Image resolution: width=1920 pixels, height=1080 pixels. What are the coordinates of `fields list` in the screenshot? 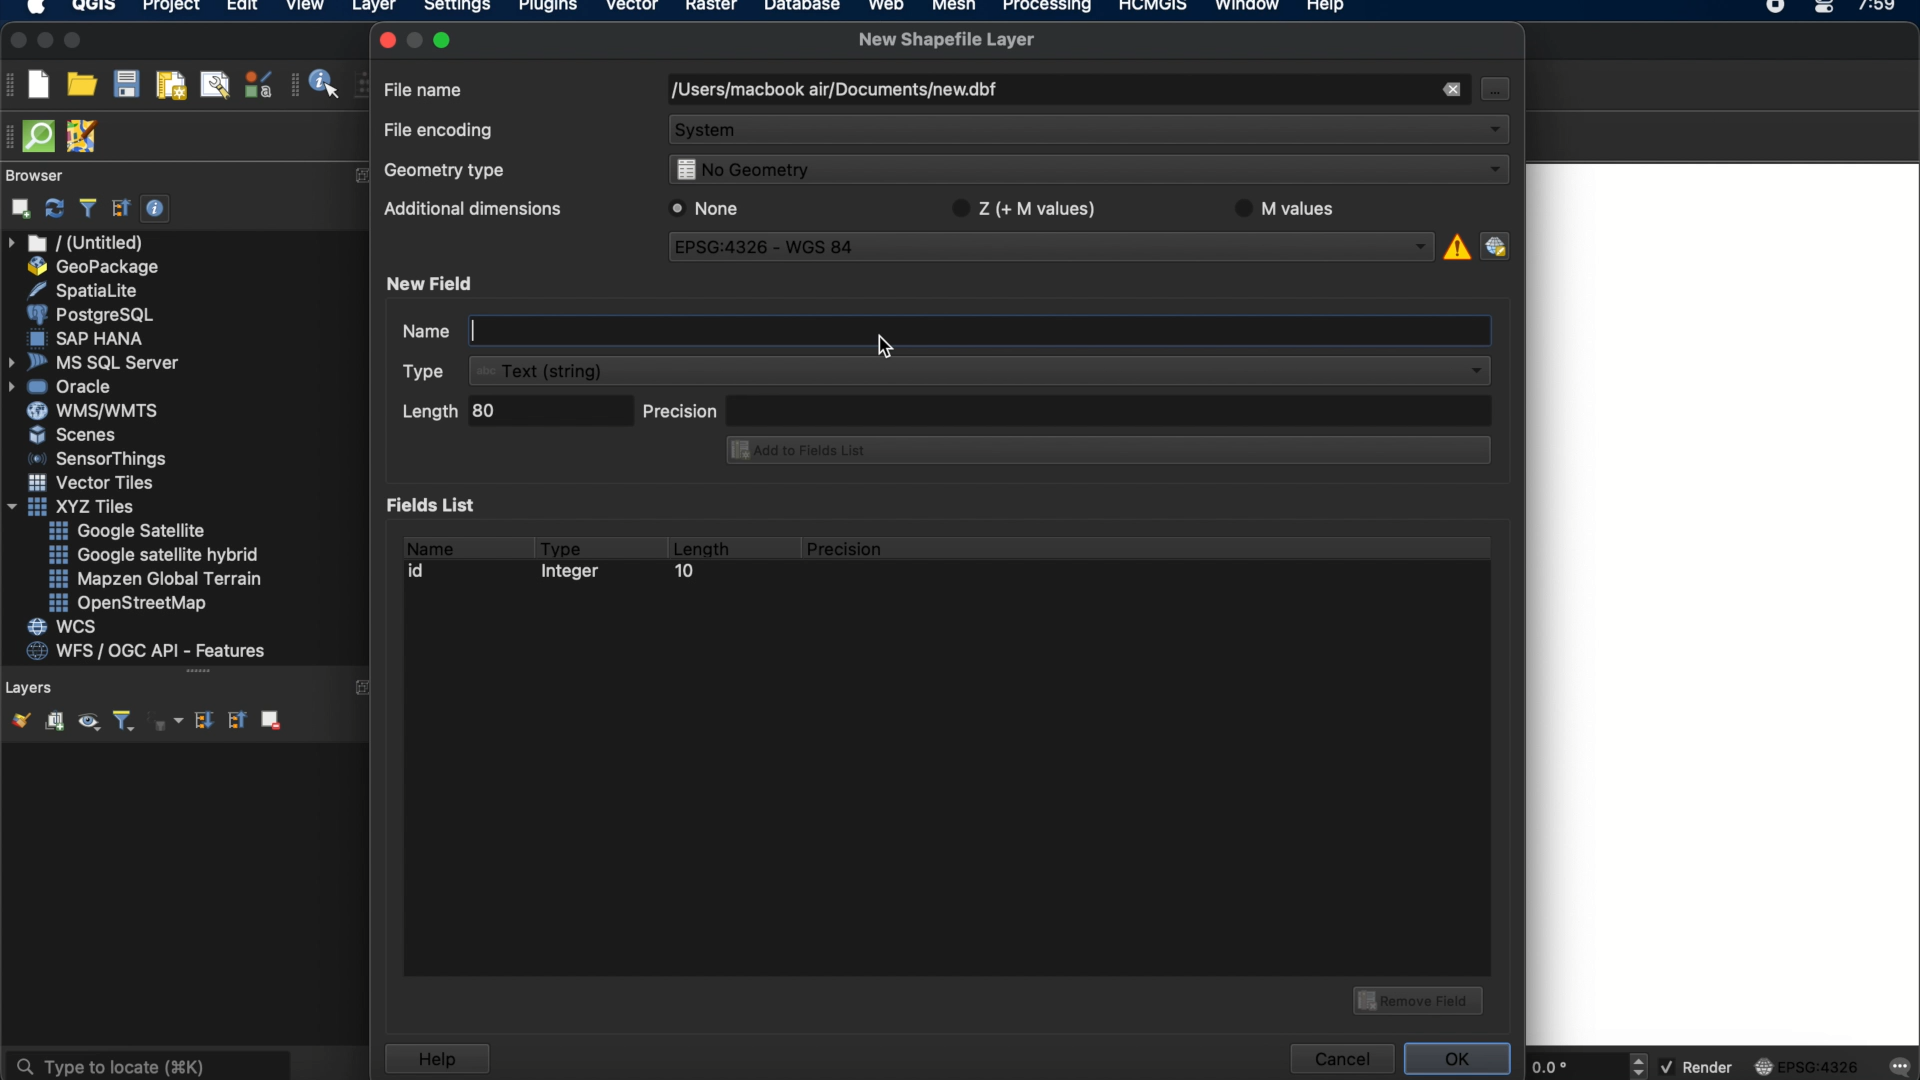 It's located at (436, 504).